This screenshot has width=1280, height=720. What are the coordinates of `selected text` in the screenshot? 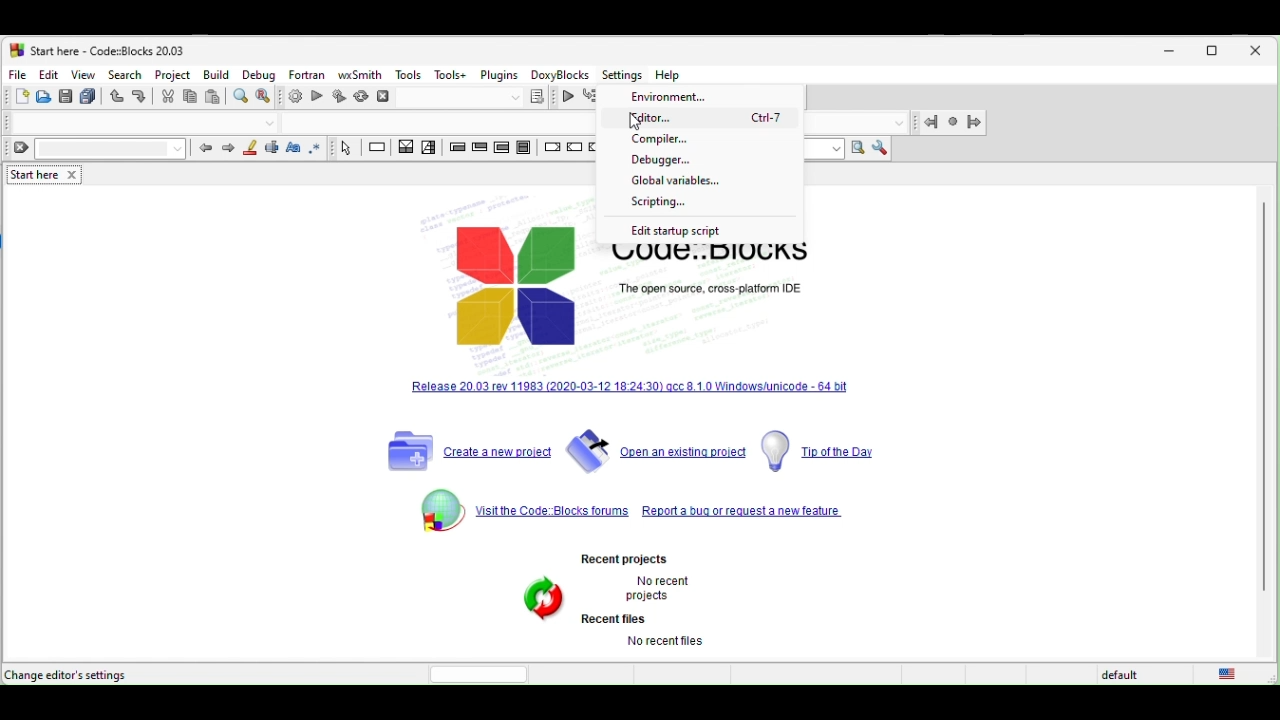 It's located at (273, 149).